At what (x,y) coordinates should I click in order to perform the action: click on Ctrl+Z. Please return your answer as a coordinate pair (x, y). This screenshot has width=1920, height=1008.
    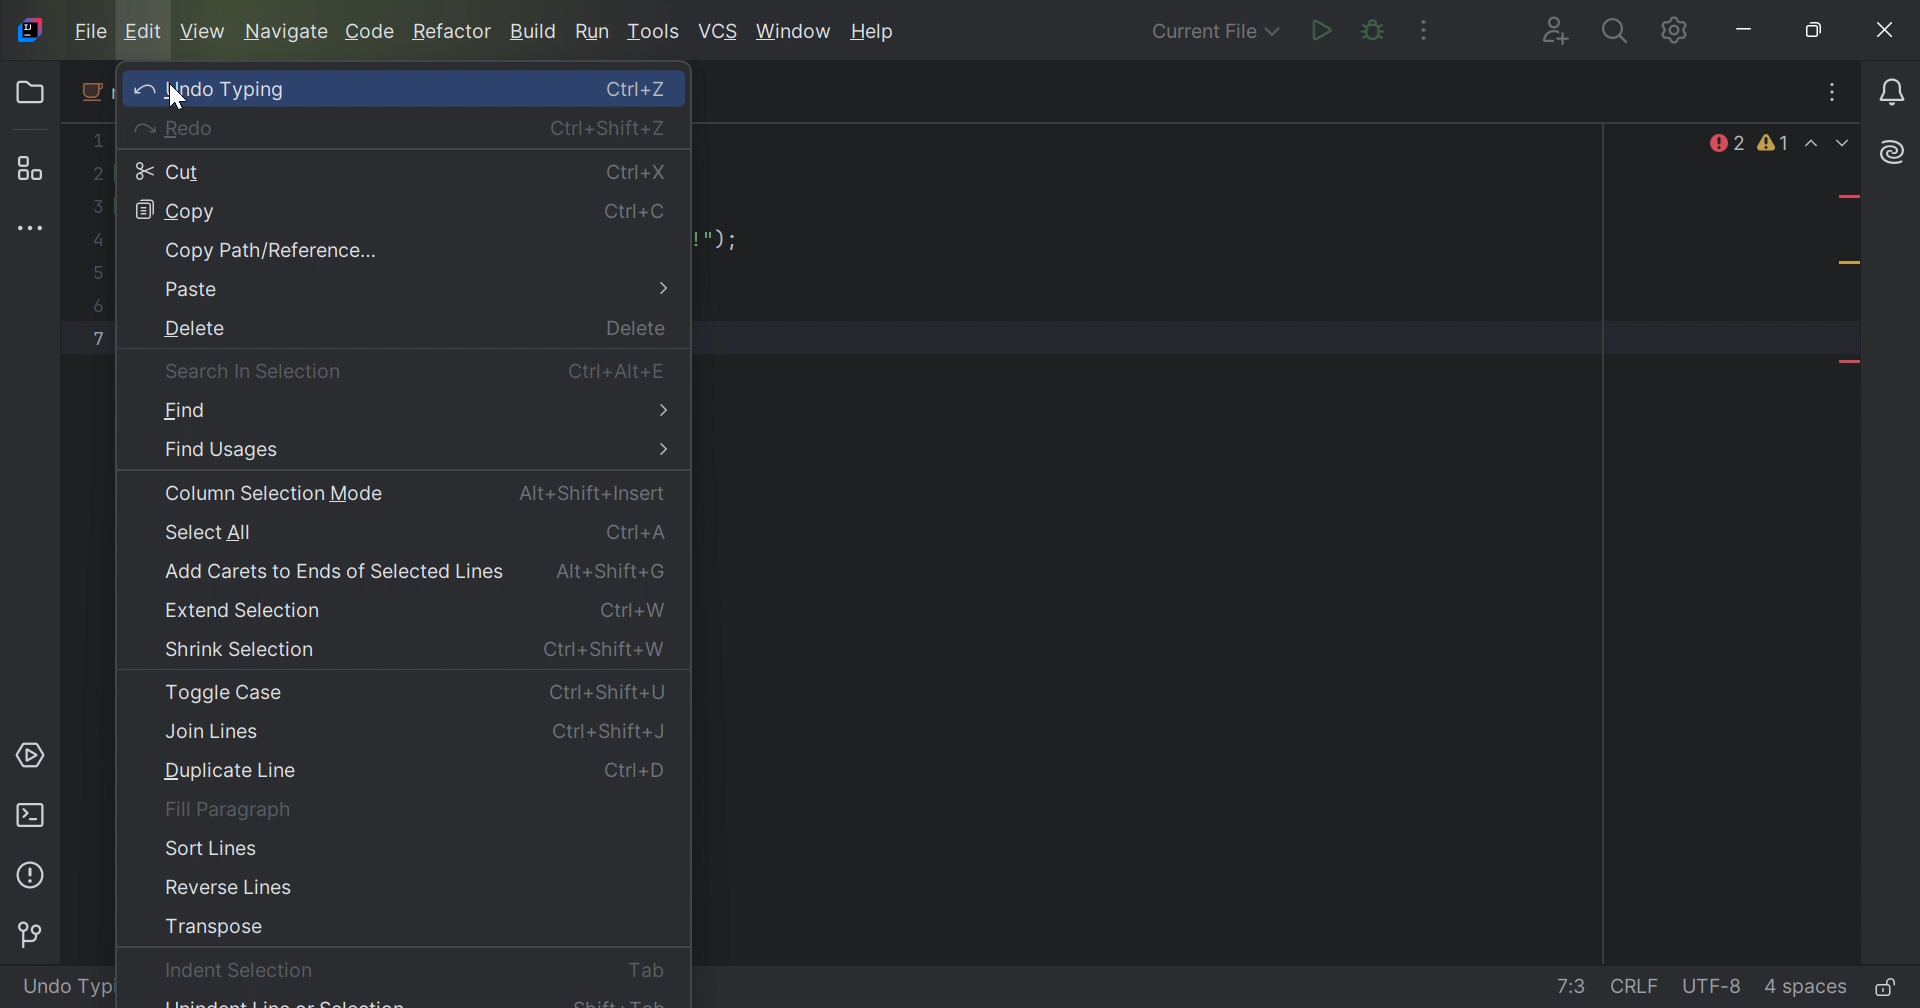
    Looking at the image, I should click on (640, 90).